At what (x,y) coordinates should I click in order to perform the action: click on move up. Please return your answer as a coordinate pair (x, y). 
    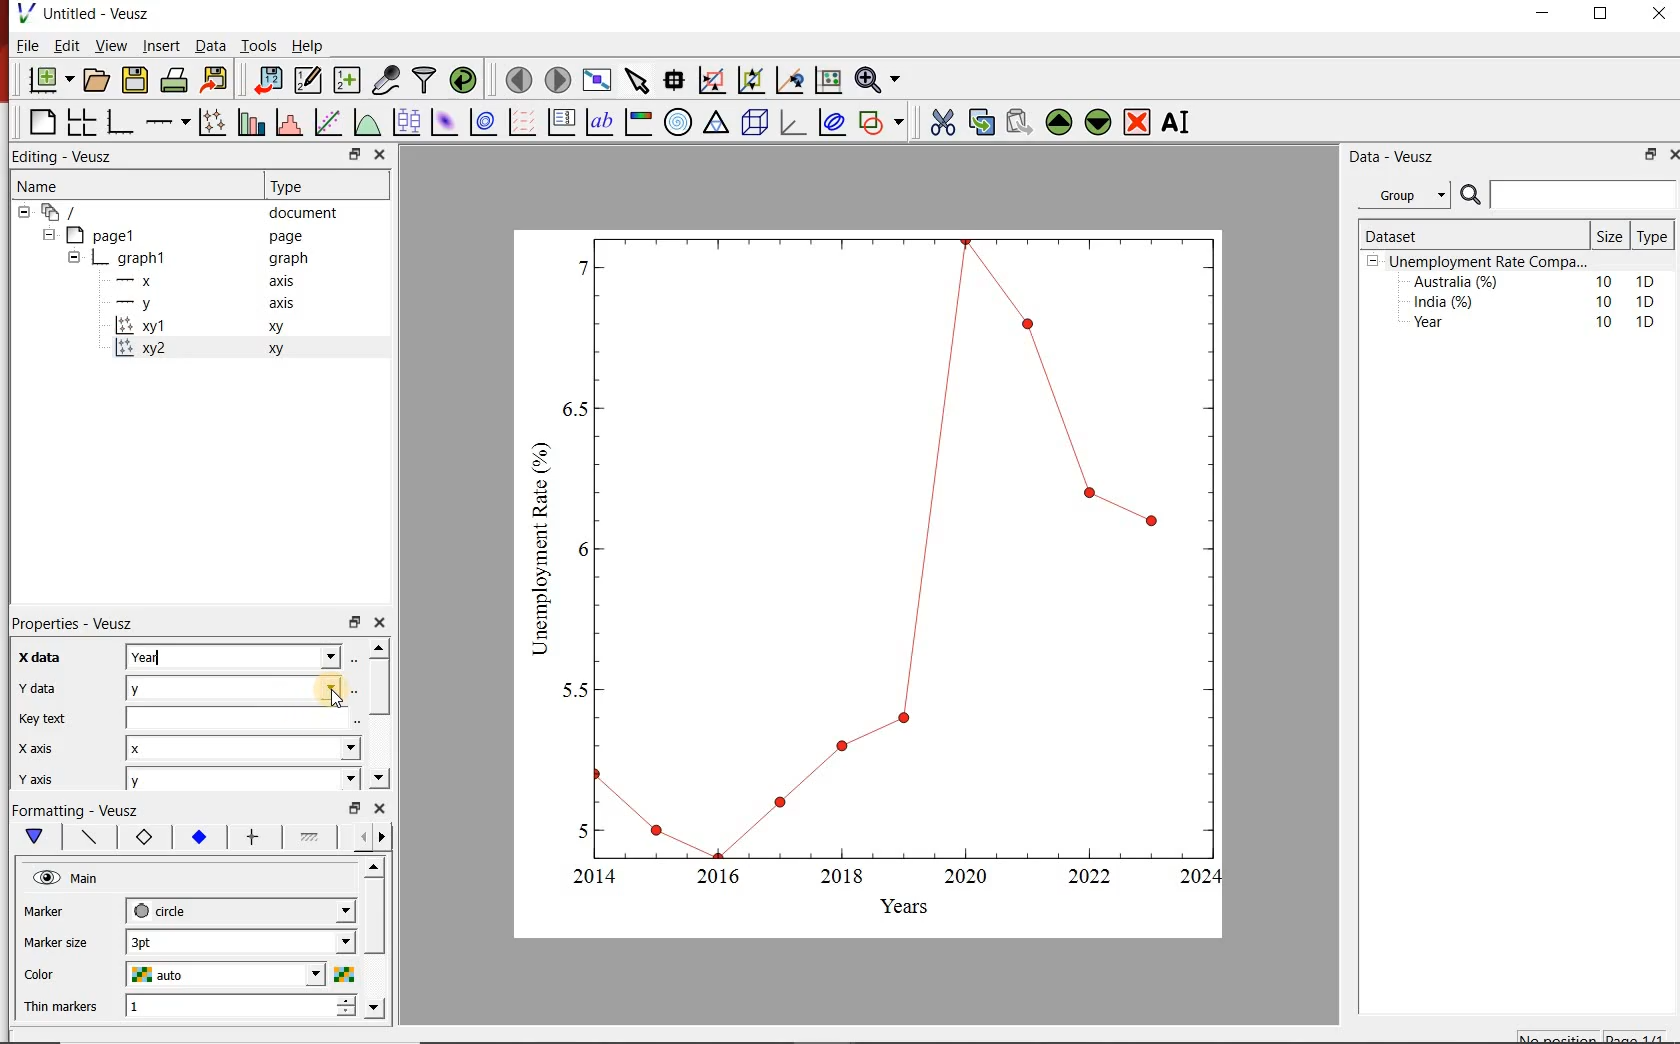
    Looking at the image, I should click on (376, 867).